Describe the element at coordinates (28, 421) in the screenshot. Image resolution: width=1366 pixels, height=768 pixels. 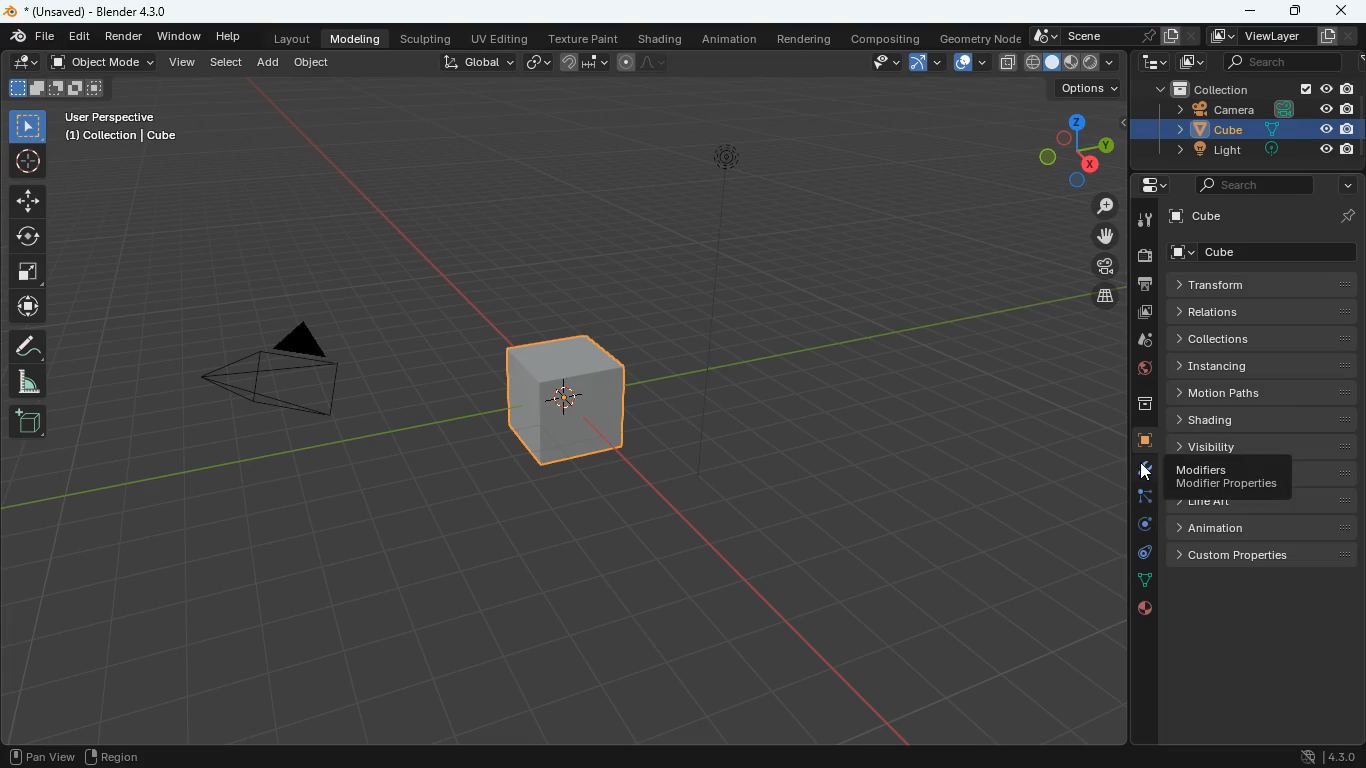
I see `add` at that location.